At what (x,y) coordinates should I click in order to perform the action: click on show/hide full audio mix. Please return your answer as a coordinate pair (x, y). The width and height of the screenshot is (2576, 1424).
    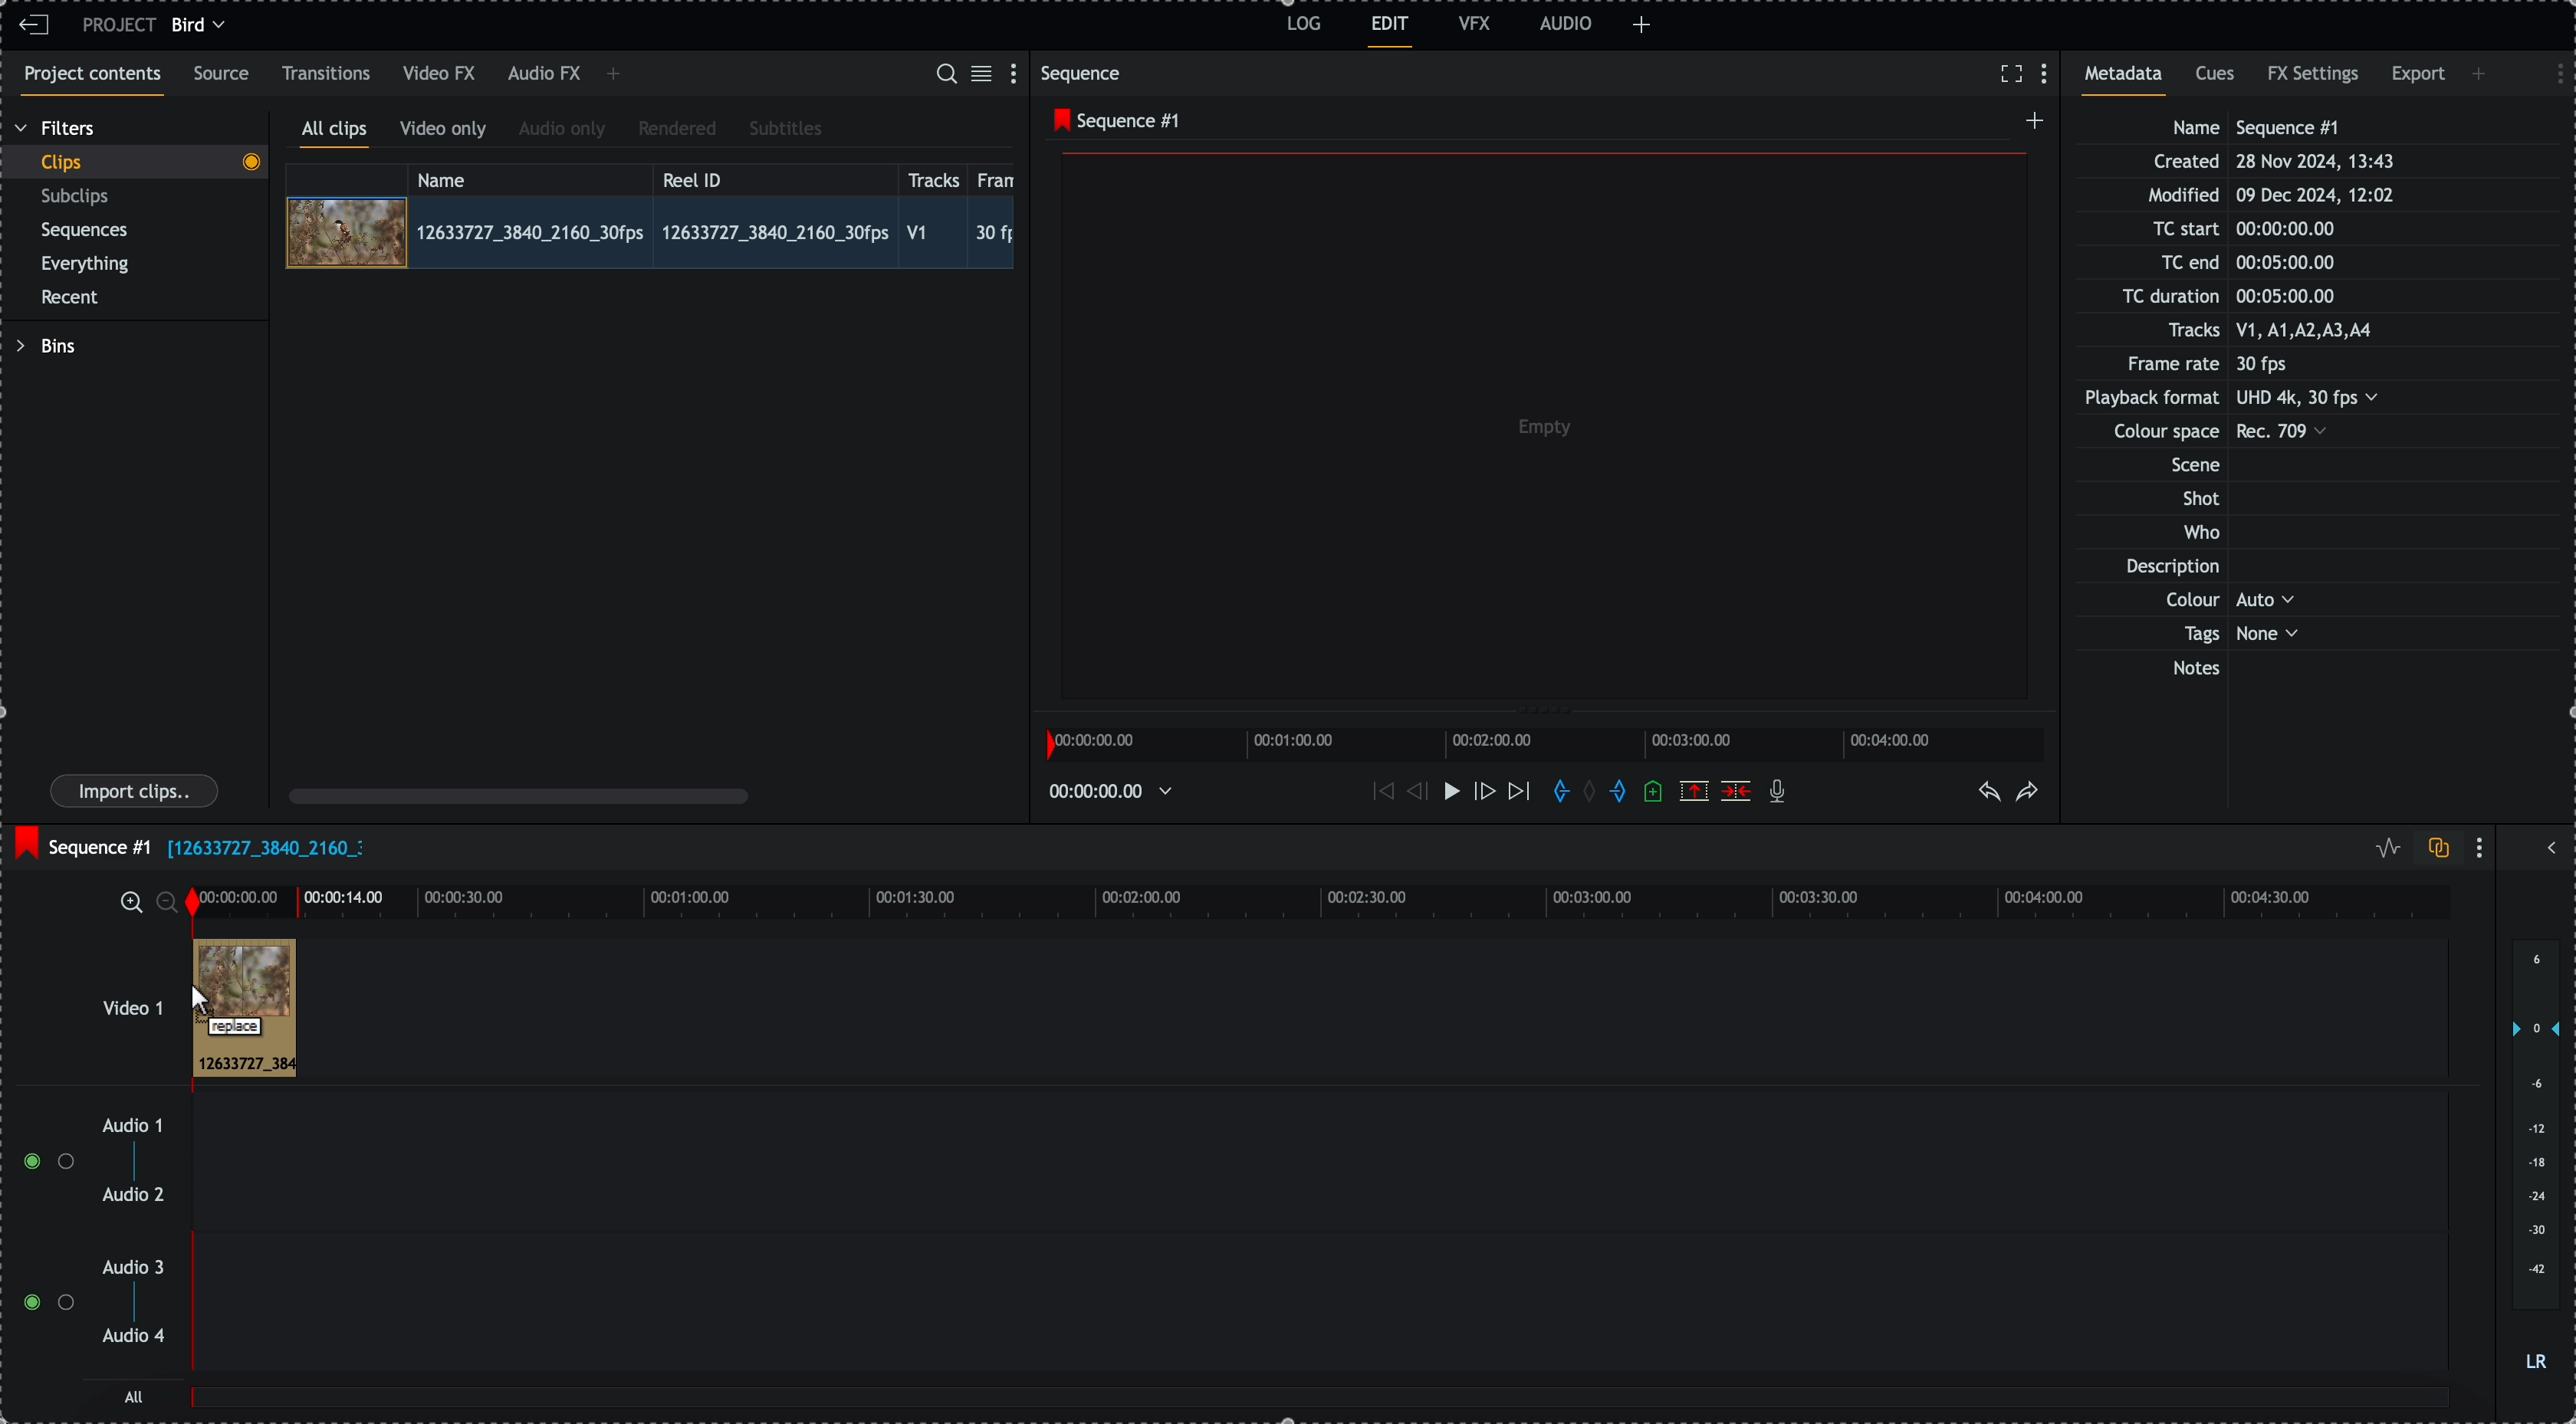
    Looking at the image, I should click on (2549, 845).